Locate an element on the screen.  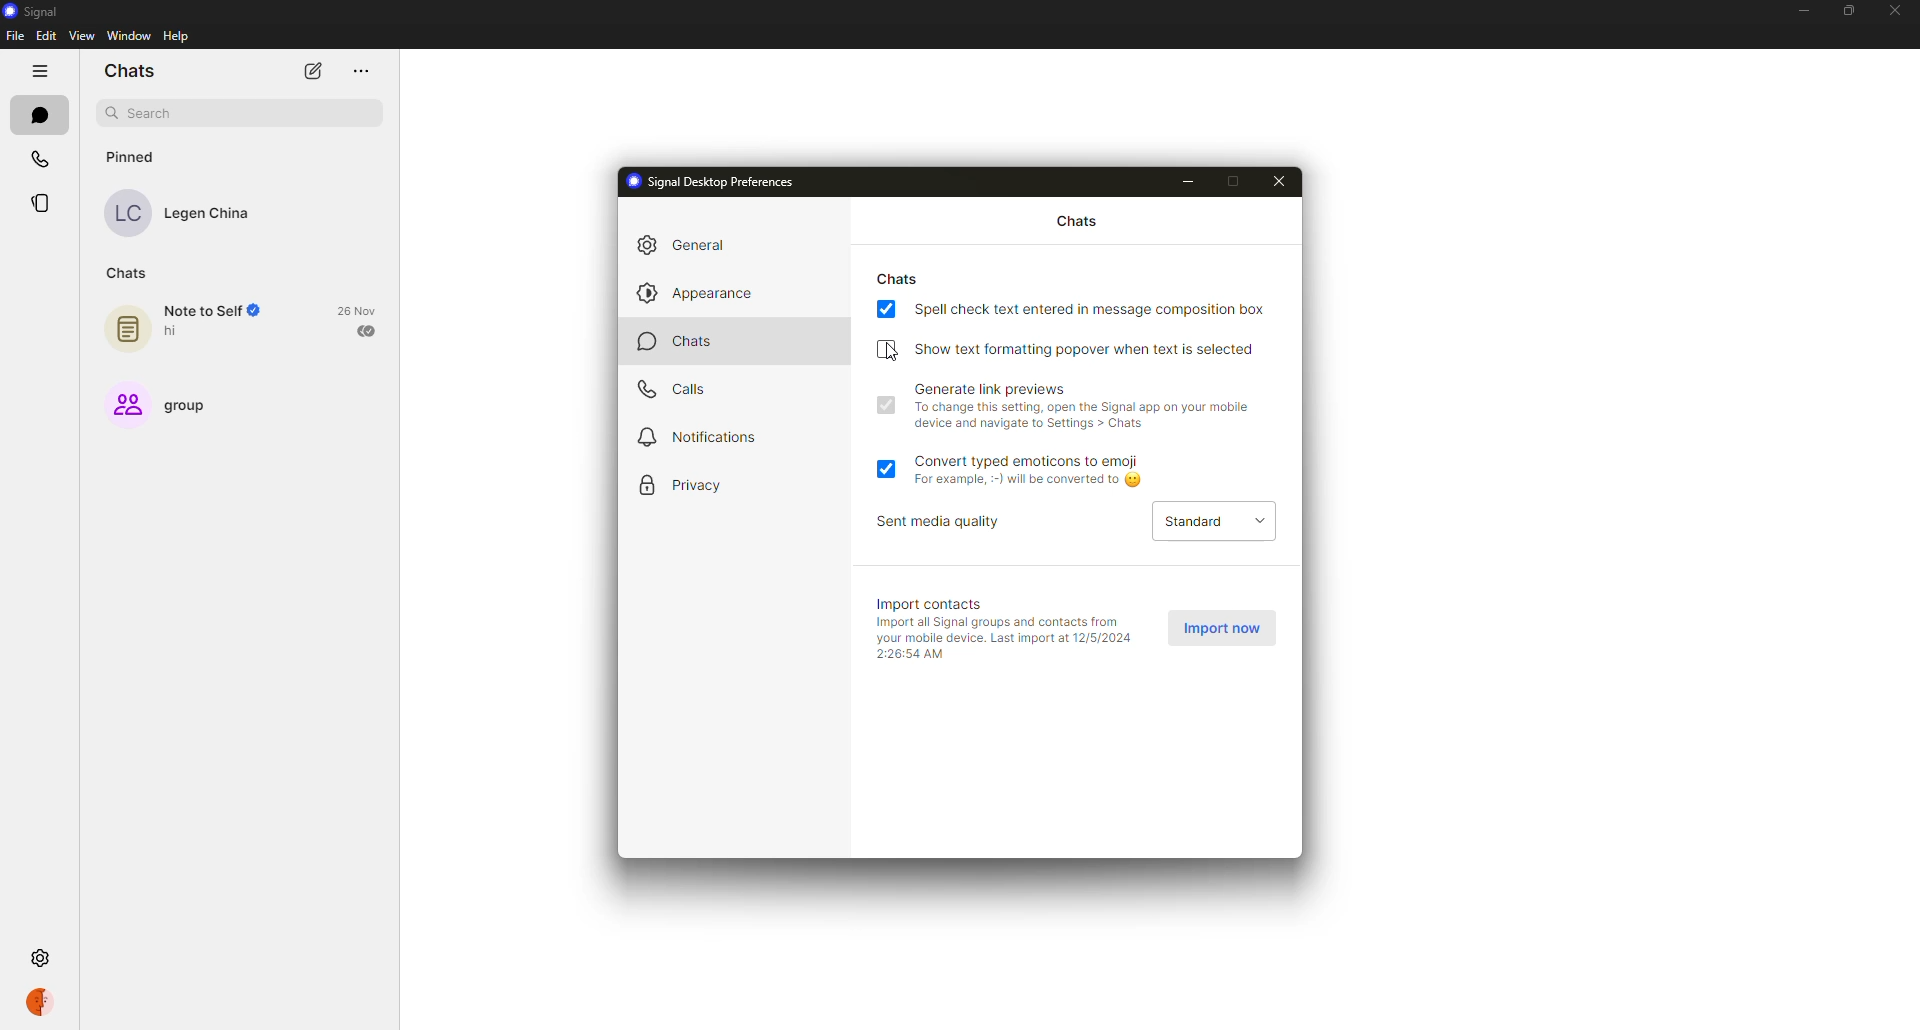
more is located at coordinates (360, 72).